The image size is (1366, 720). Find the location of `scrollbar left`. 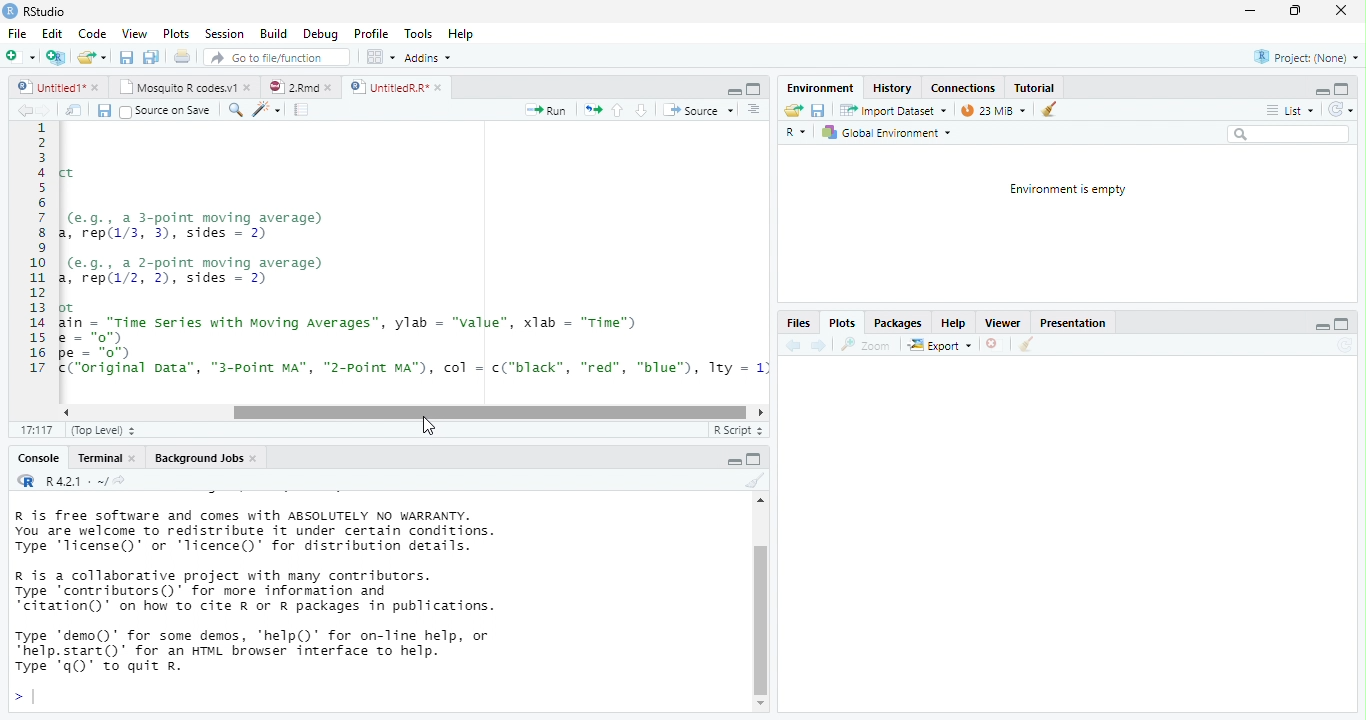

scrollbar left is located at coordinates (63, 412).